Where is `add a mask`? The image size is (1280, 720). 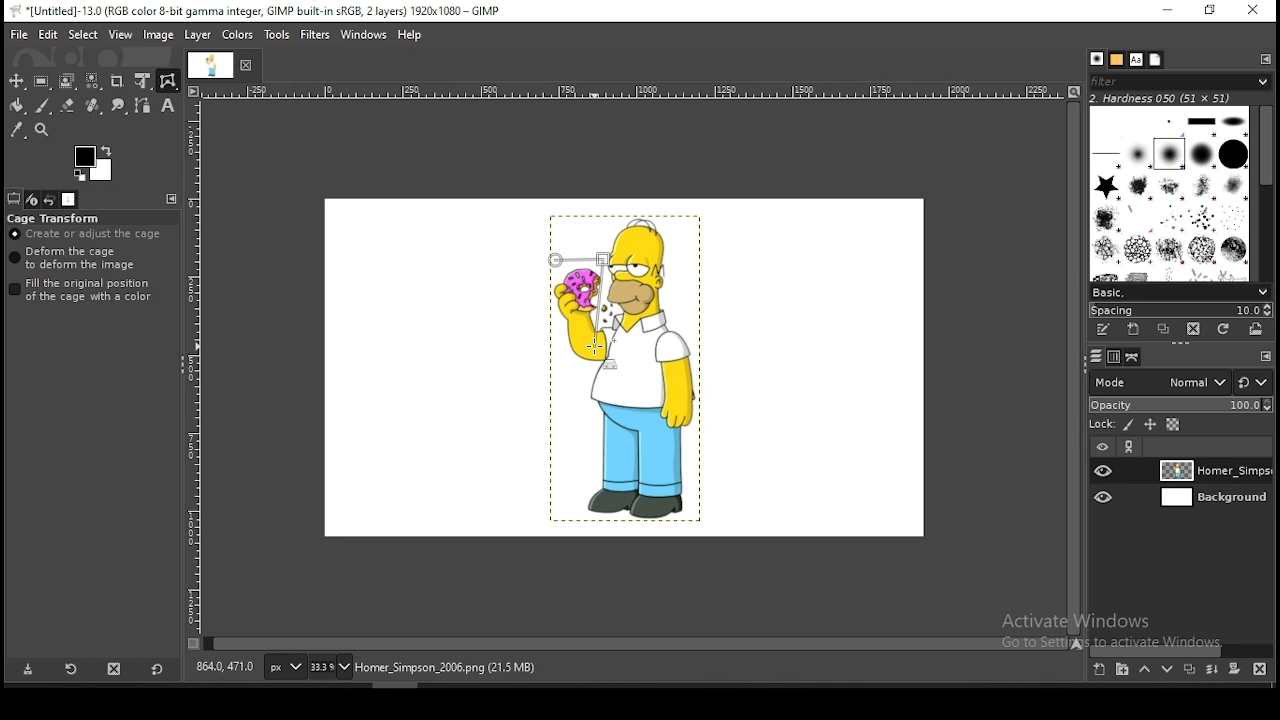 add a mask is located at coordinates (1232, 669).